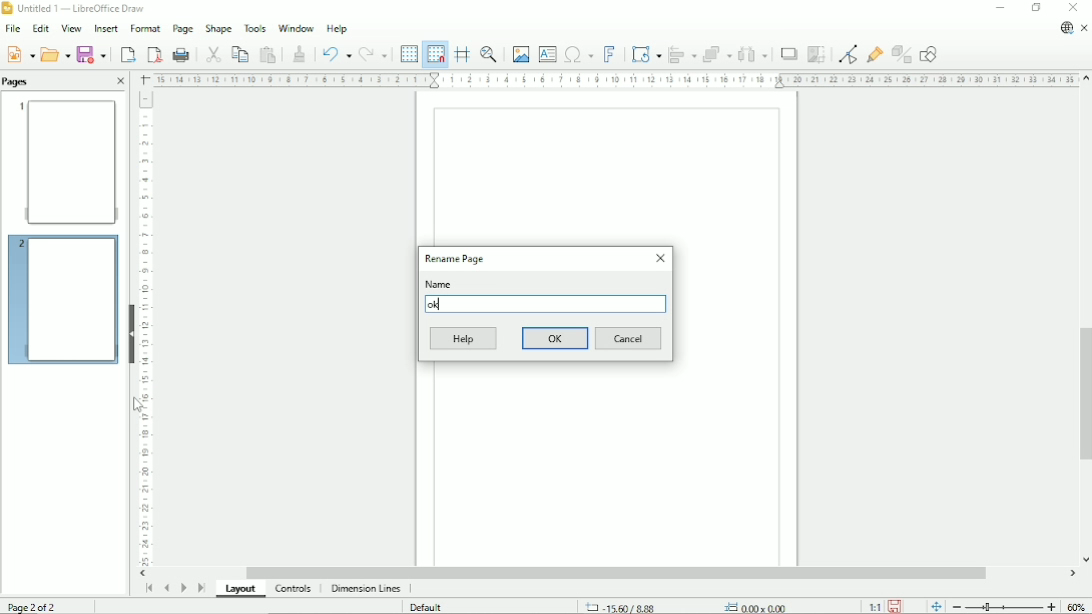 Image resolution: width=1092 pixels, height=614 pixels. I want to click on Undo, so click(334, 53).